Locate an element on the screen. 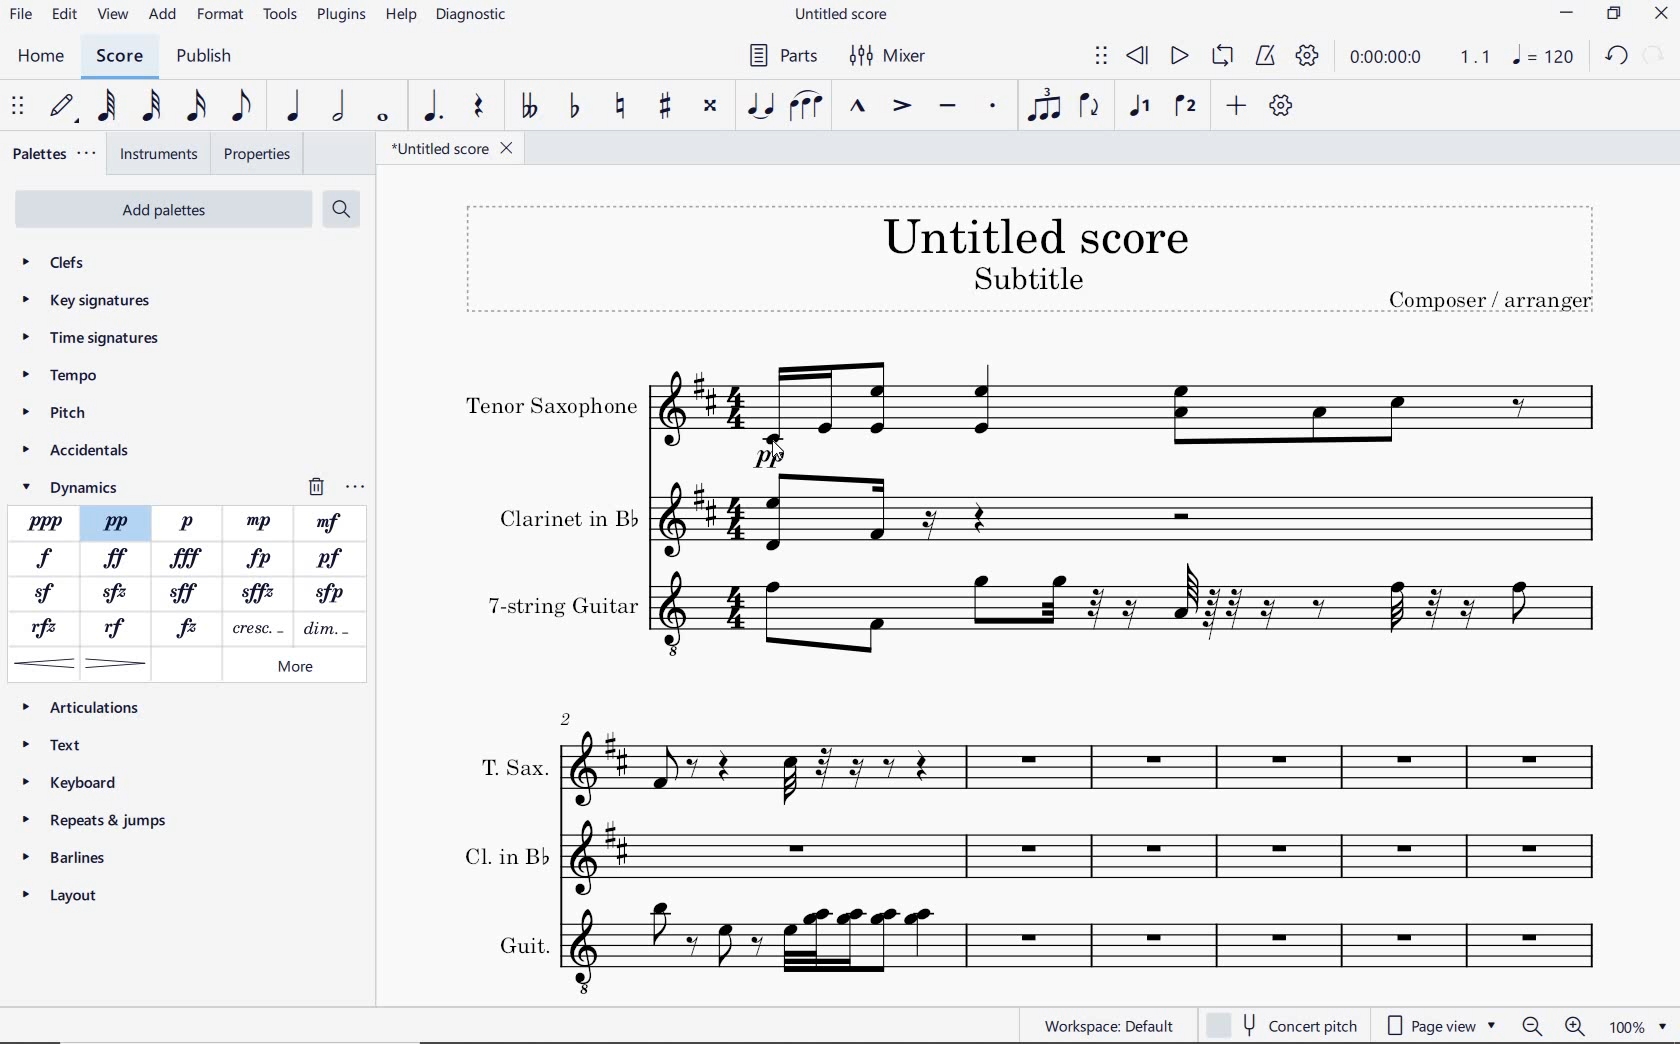 The width and height of the screenshot is (1680, 1044). FFF(FORTISSISSIMO) is located at coordinates (189, 559).